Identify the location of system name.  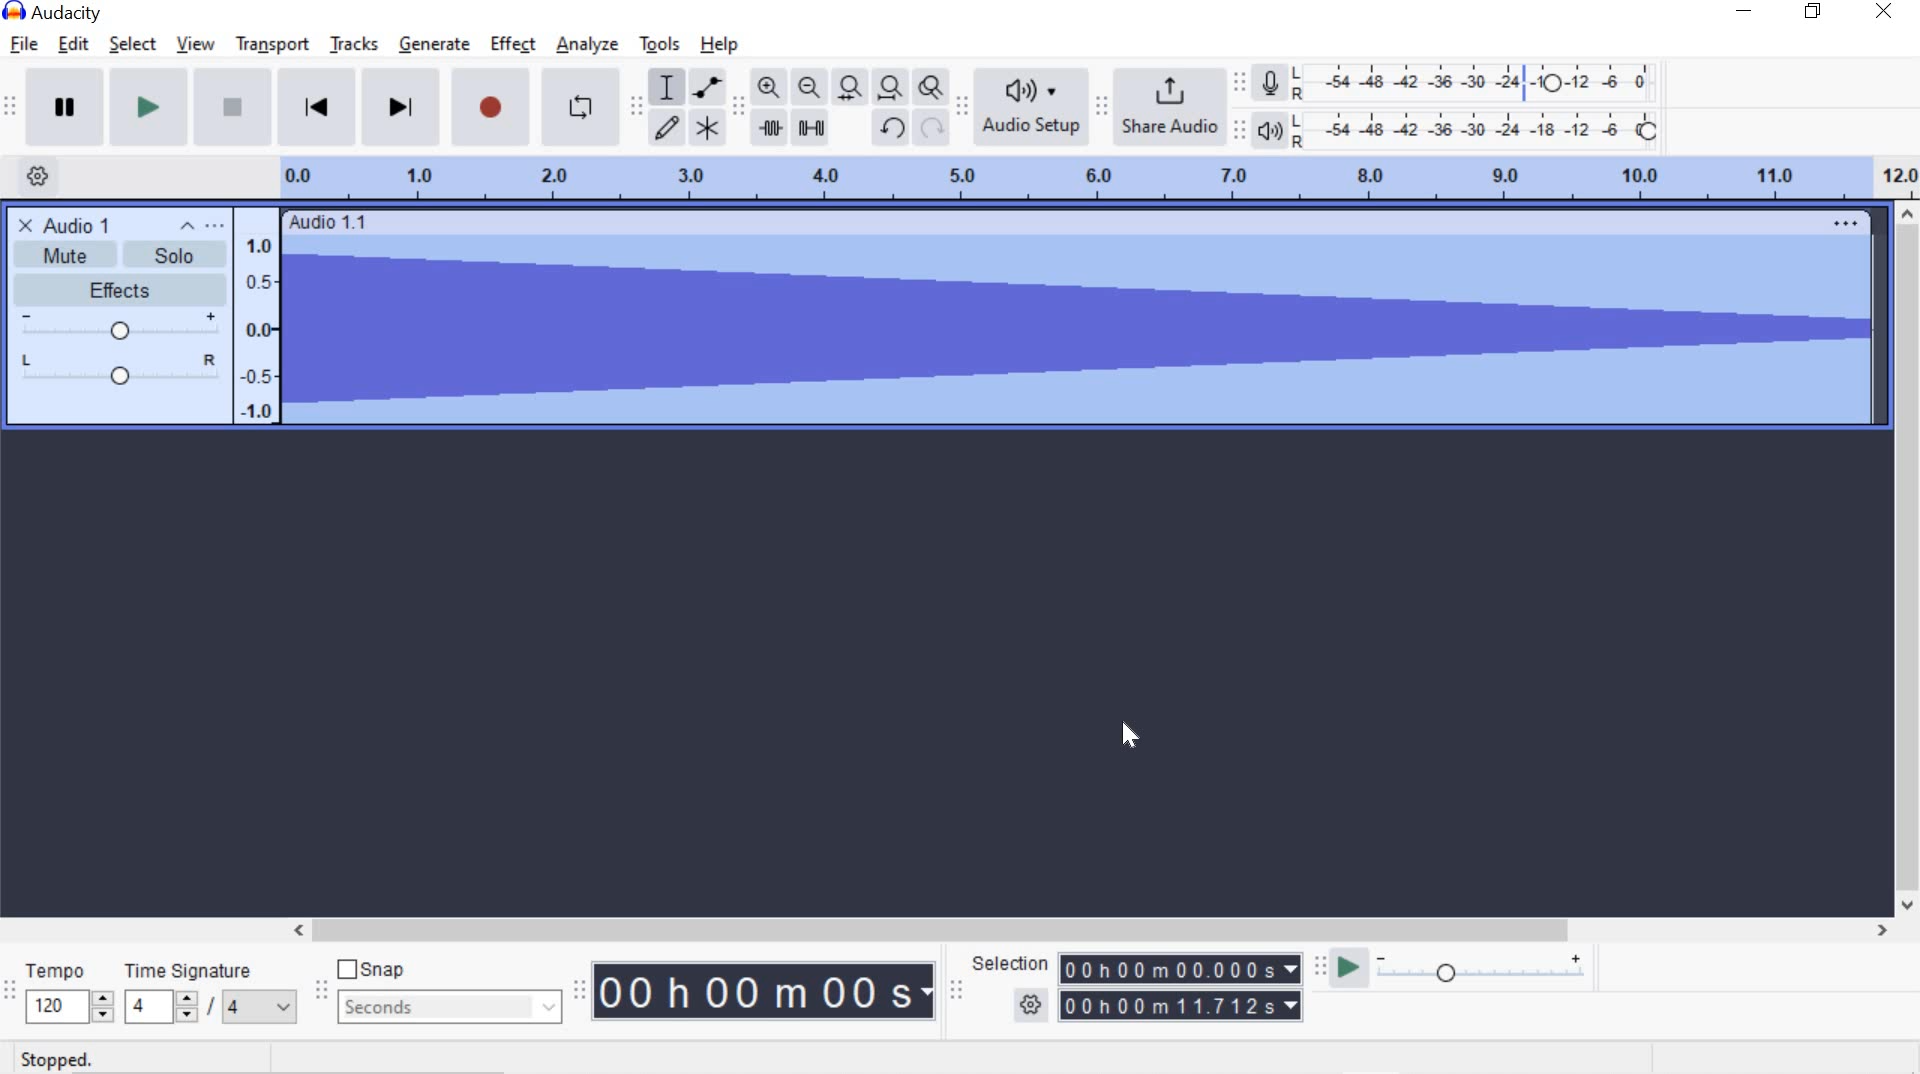
(53, 13).